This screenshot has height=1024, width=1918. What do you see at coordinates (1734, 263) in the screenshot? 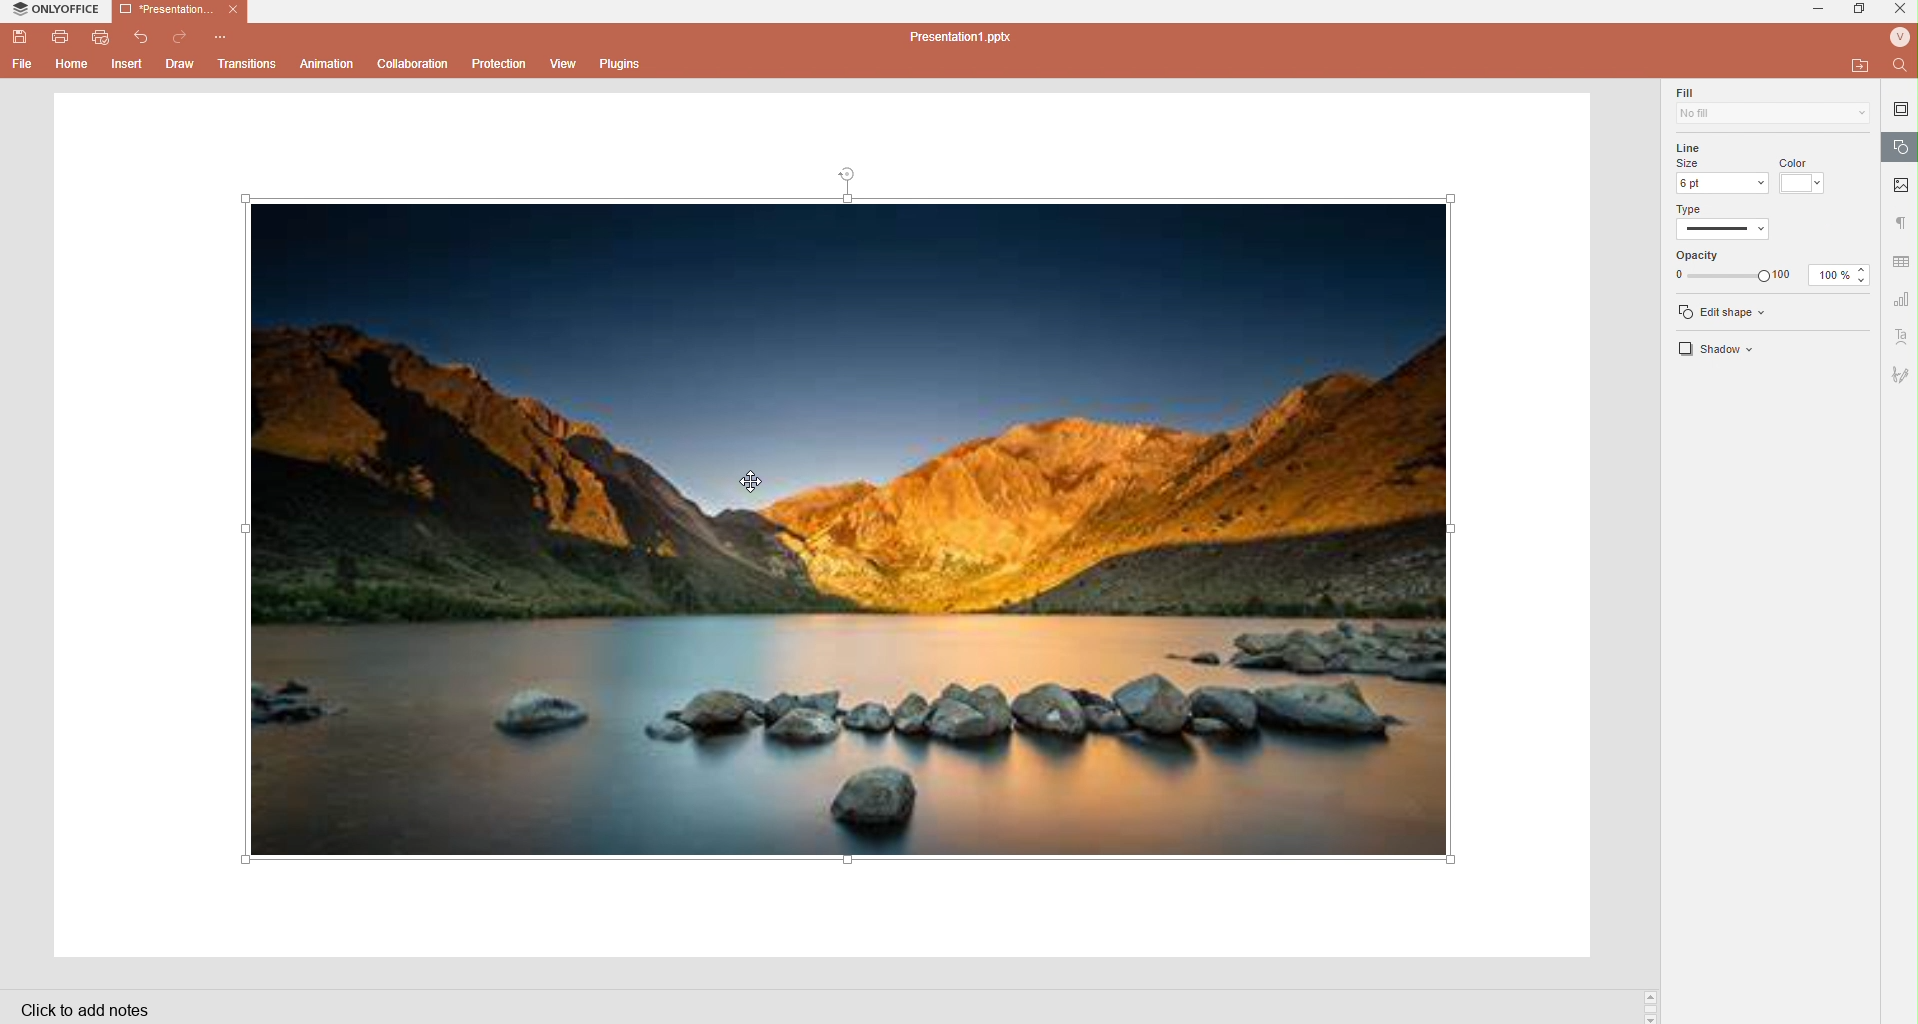
I see `Line Opacity` at bounding box center [1734, 263].